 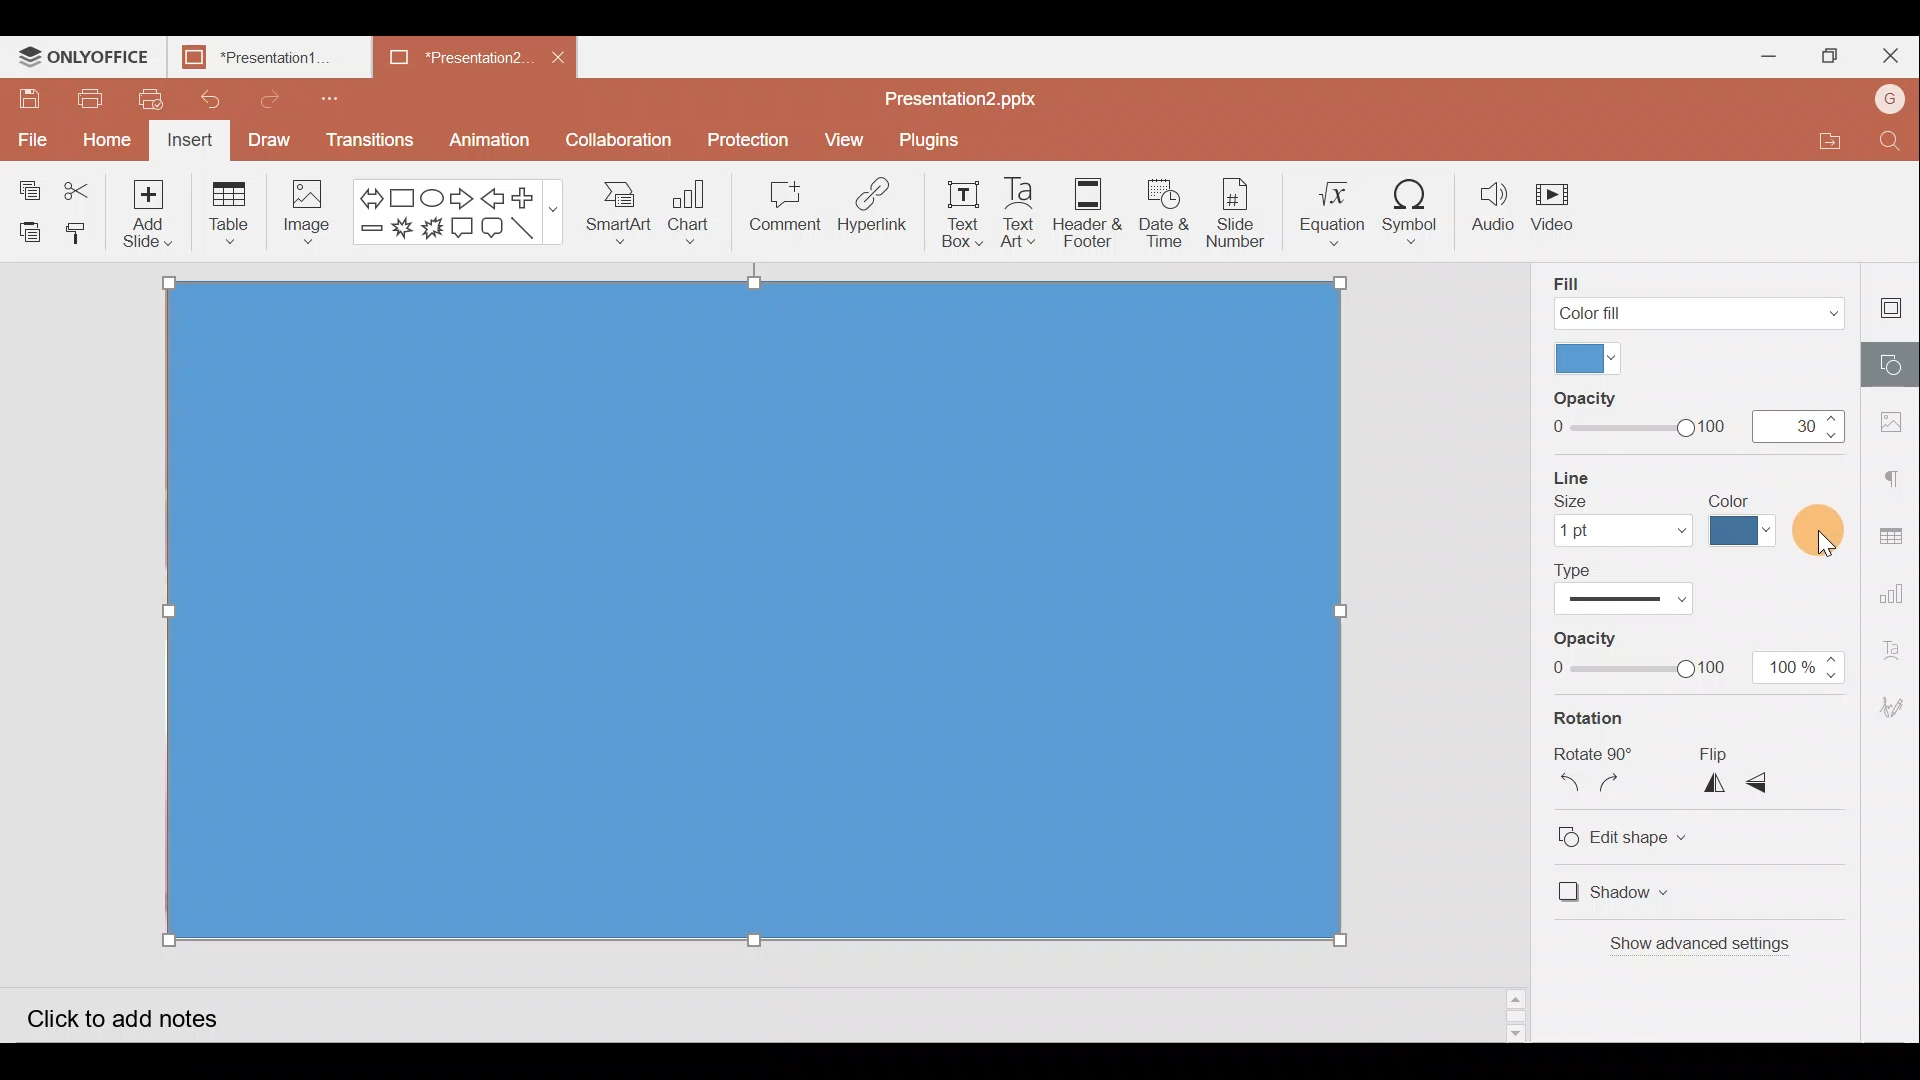 What do you see at coordinates (1768, 56) in the screenshot?
I see `Minimize` at bounding box center [1768, 56].